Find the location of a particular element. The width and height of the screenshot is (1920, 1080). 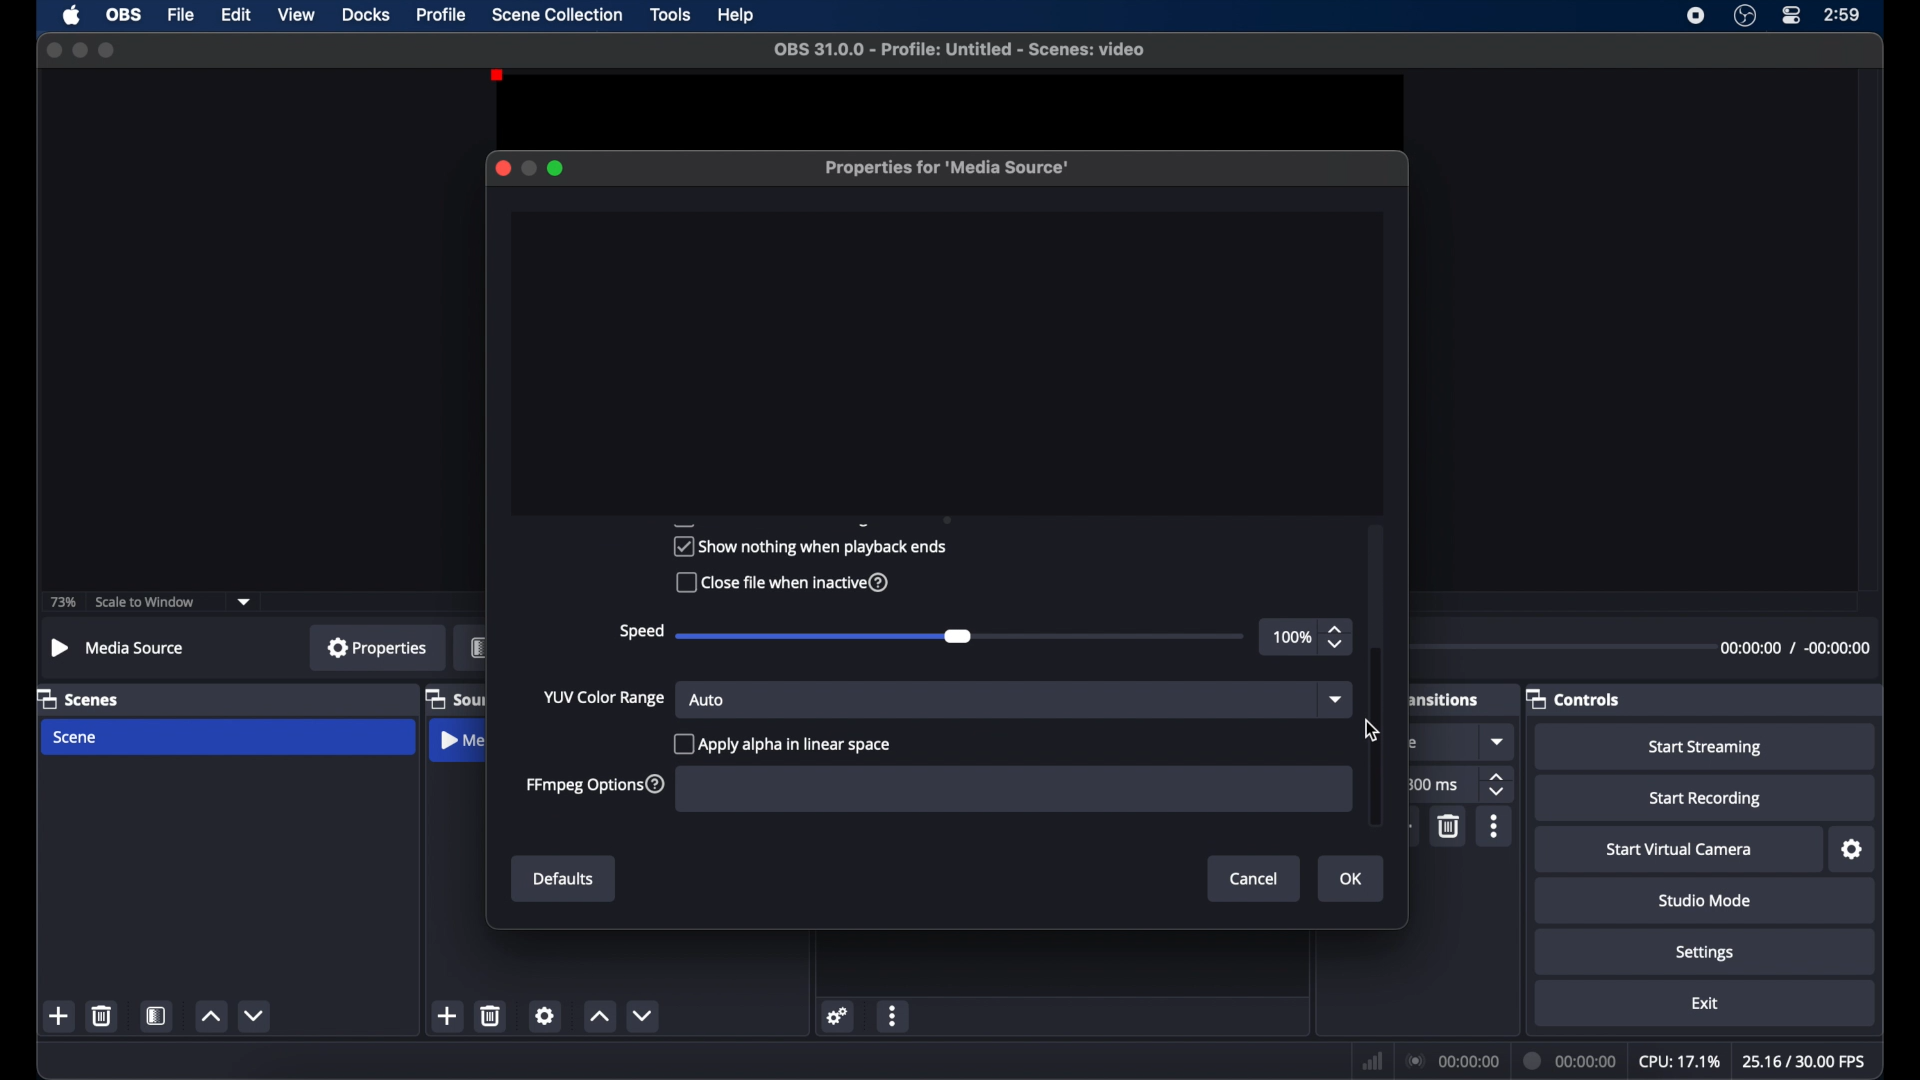

scene is located at coordinates (76, 738).